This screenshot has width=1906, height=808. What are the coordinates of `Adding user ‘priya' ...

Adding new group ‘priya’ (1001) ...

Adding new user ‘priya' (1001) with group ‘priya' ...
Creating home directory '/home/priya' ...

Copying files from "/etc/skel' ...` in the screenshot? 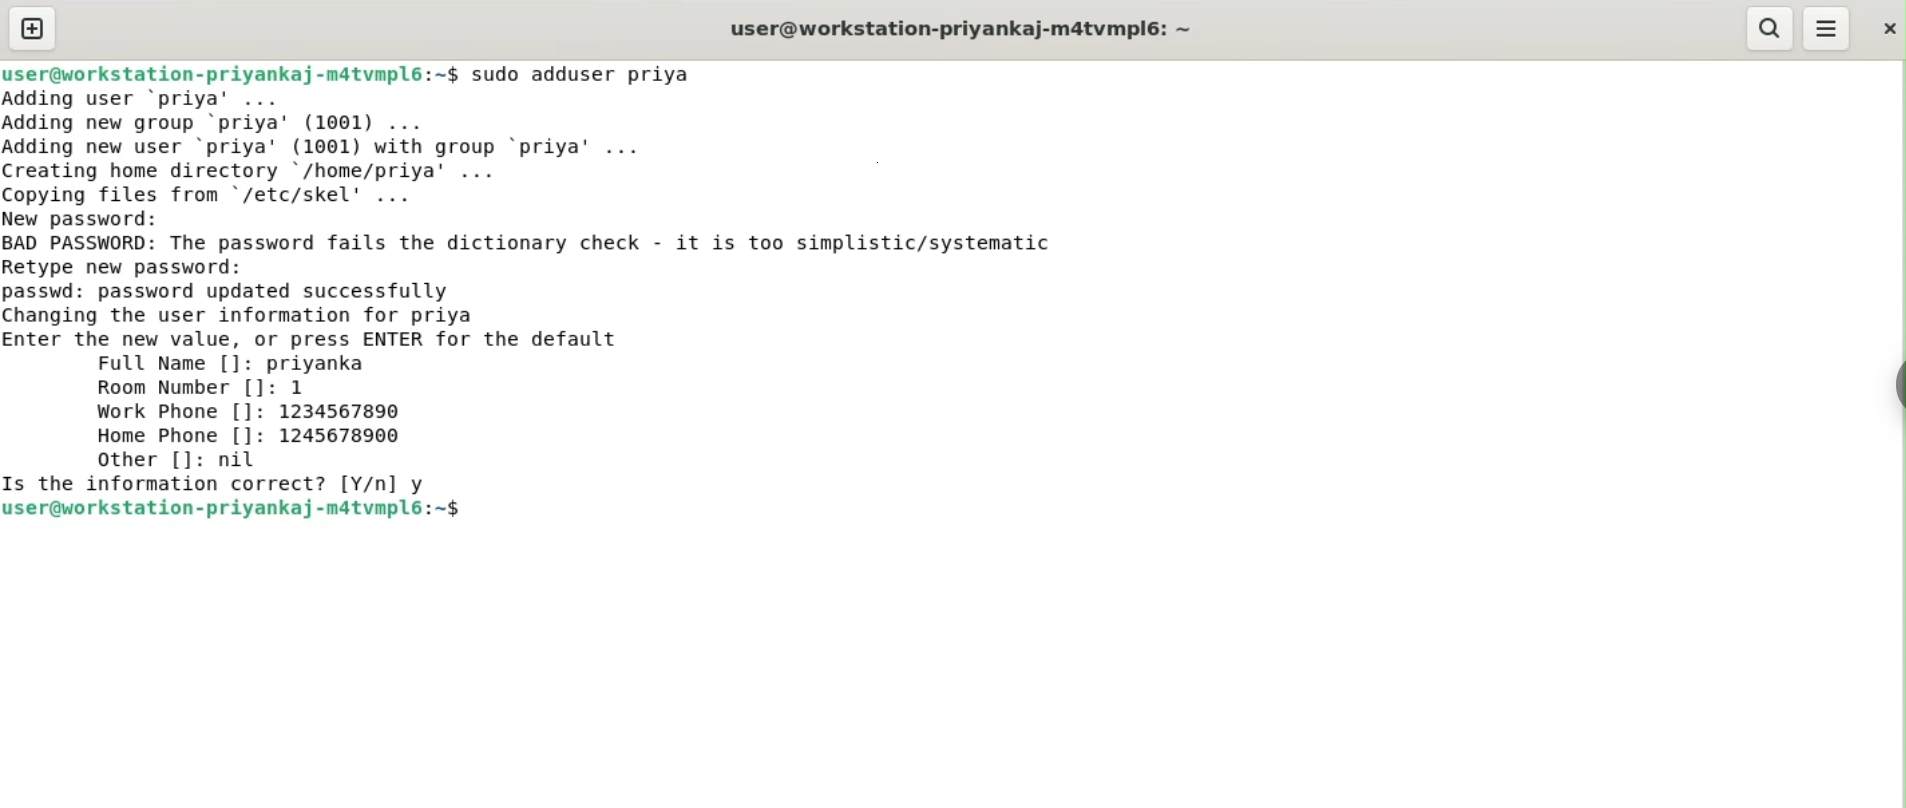 It's located at (333, 147).